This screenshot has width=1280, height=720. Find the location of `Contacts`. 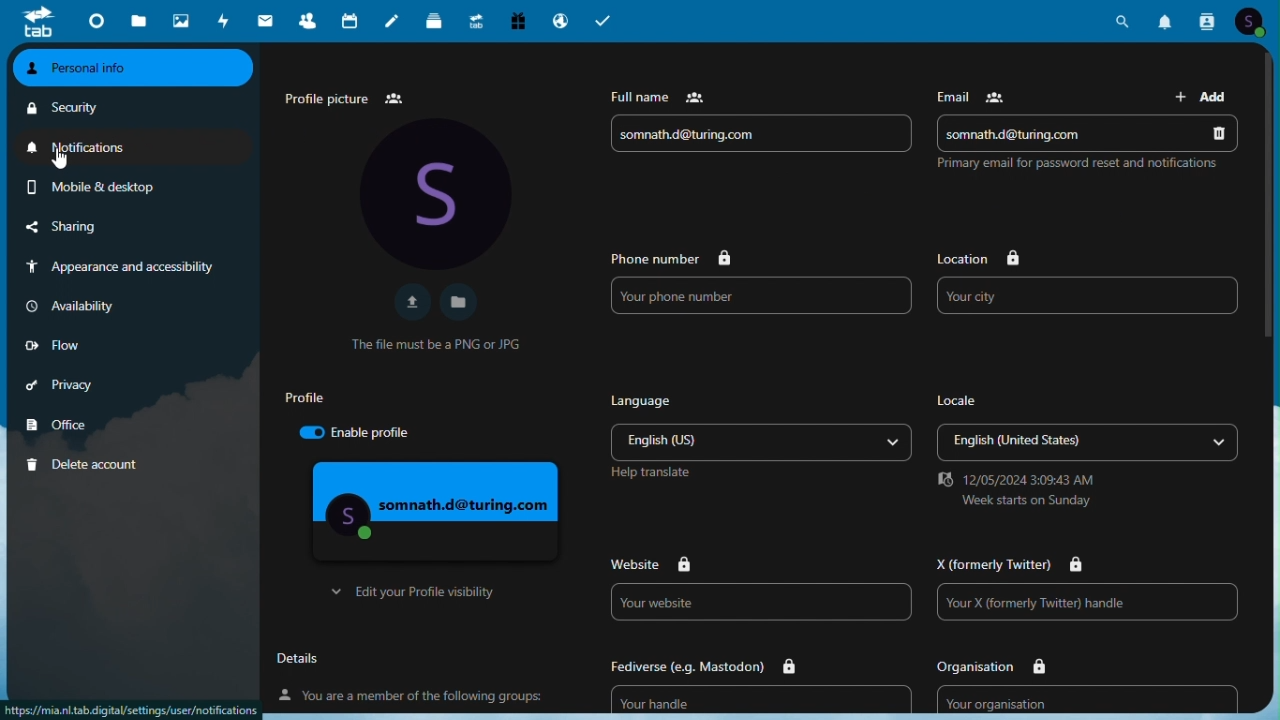

Contacts is located at coordinates (1206, 19).